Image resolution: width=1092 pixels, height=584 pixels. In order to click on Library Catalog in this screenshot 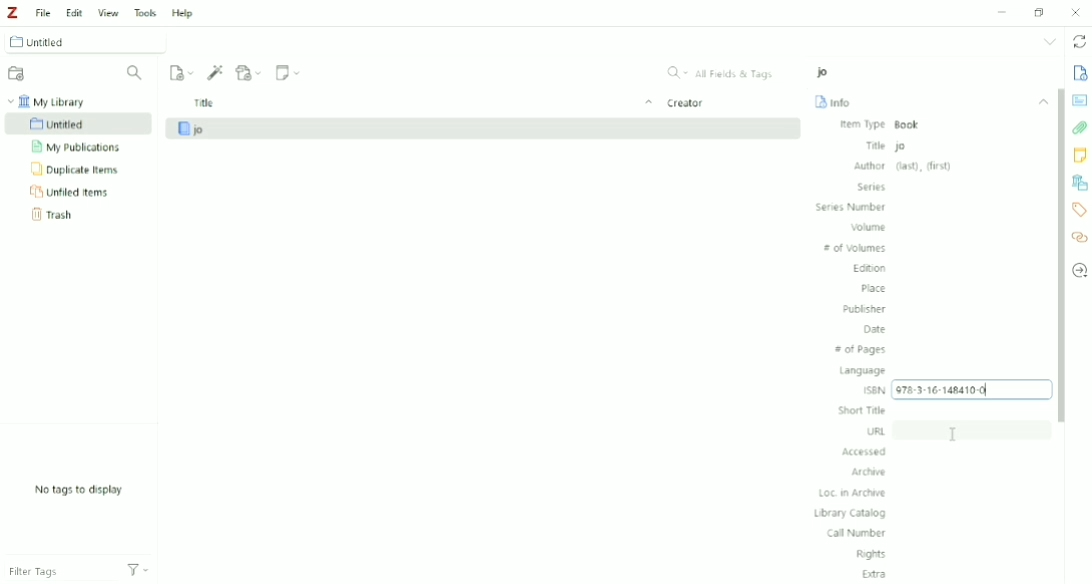, I will do `click(849, 513)`.